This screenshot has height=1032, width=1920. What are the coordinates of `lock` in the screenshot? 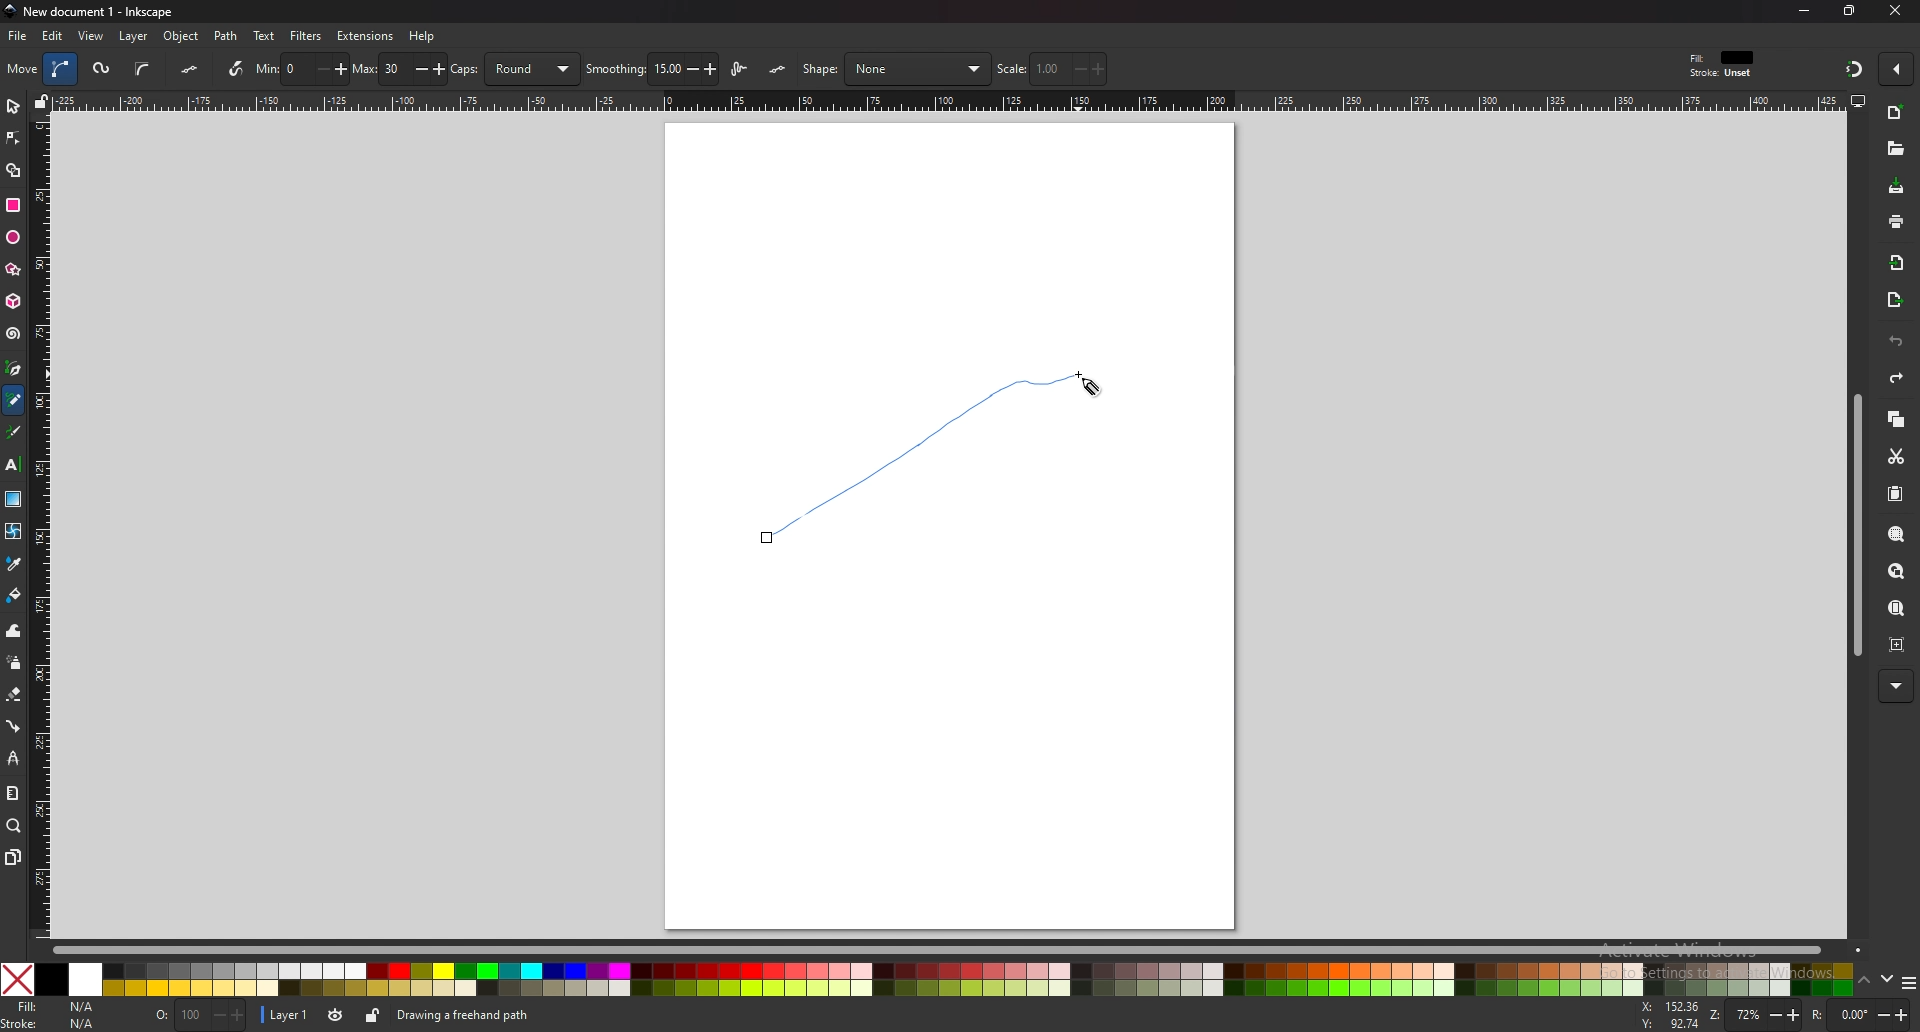 It's located at (373, 1015).